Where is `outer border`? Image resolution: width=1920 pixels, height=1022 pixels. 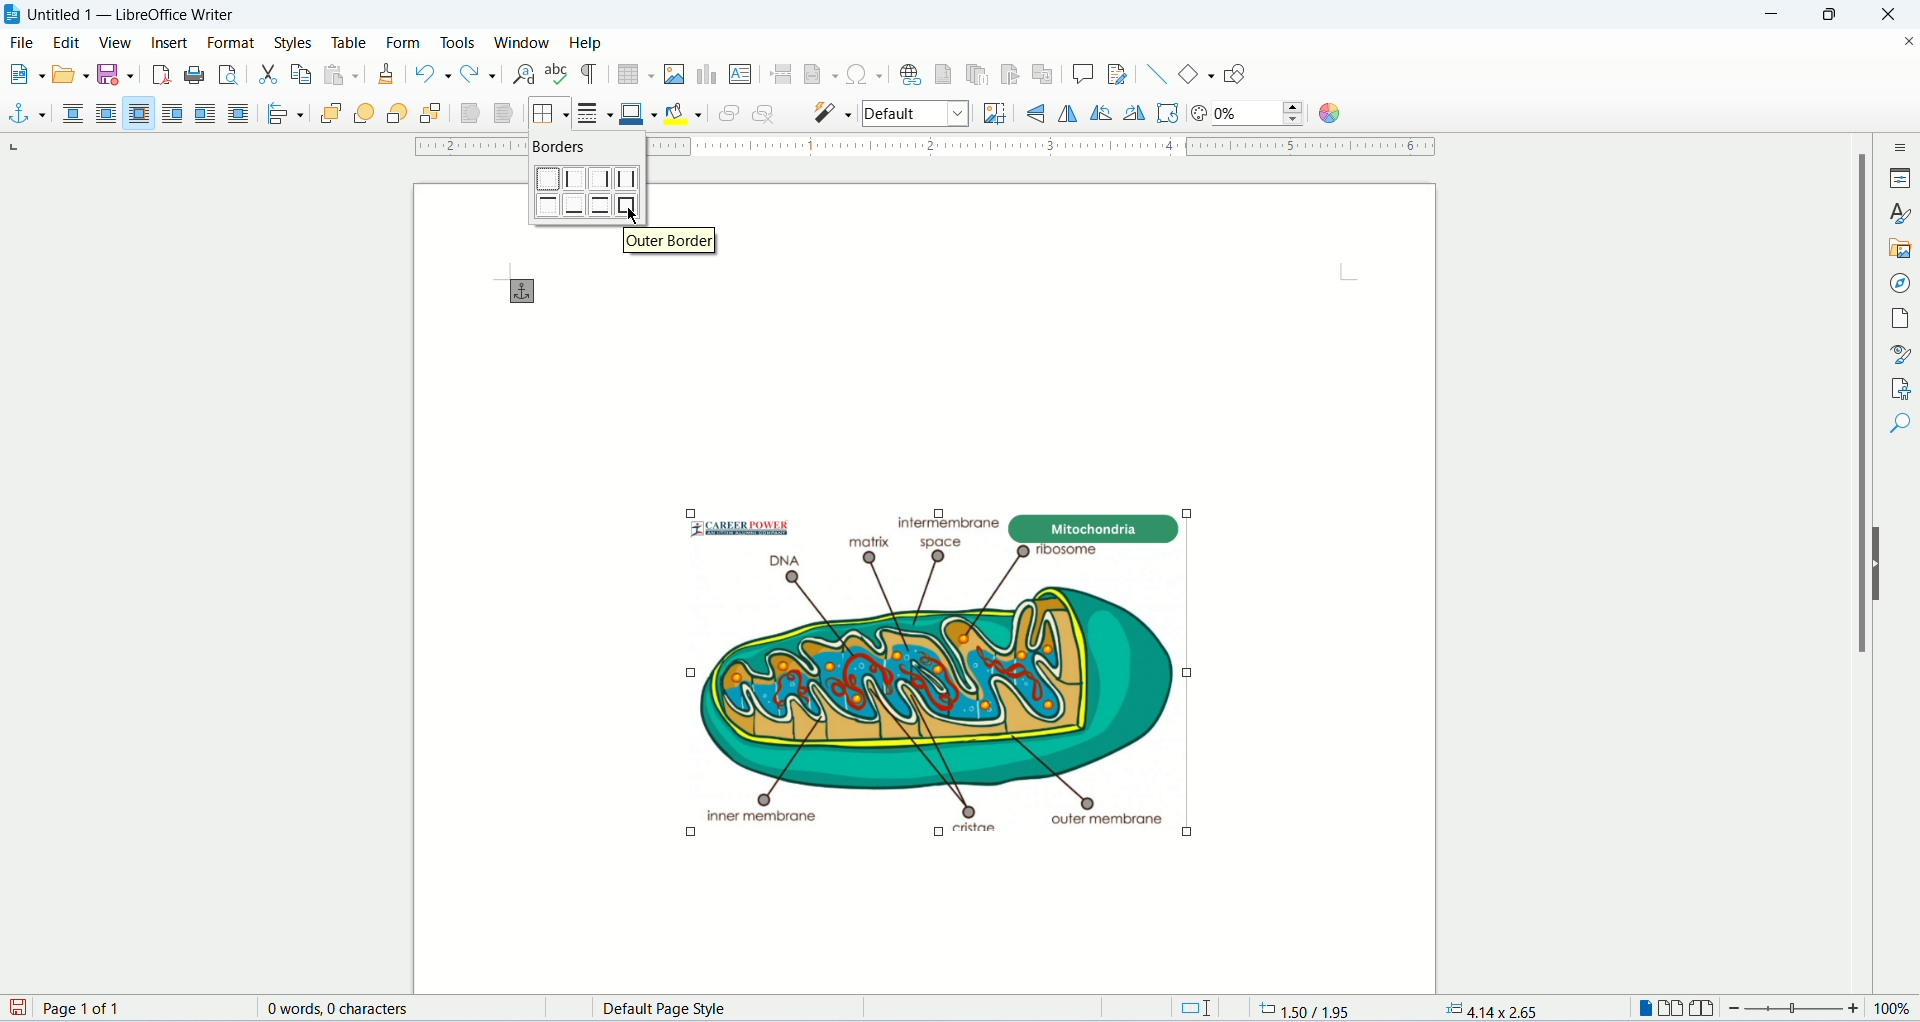 outer border is located at coordinates (627, 205).